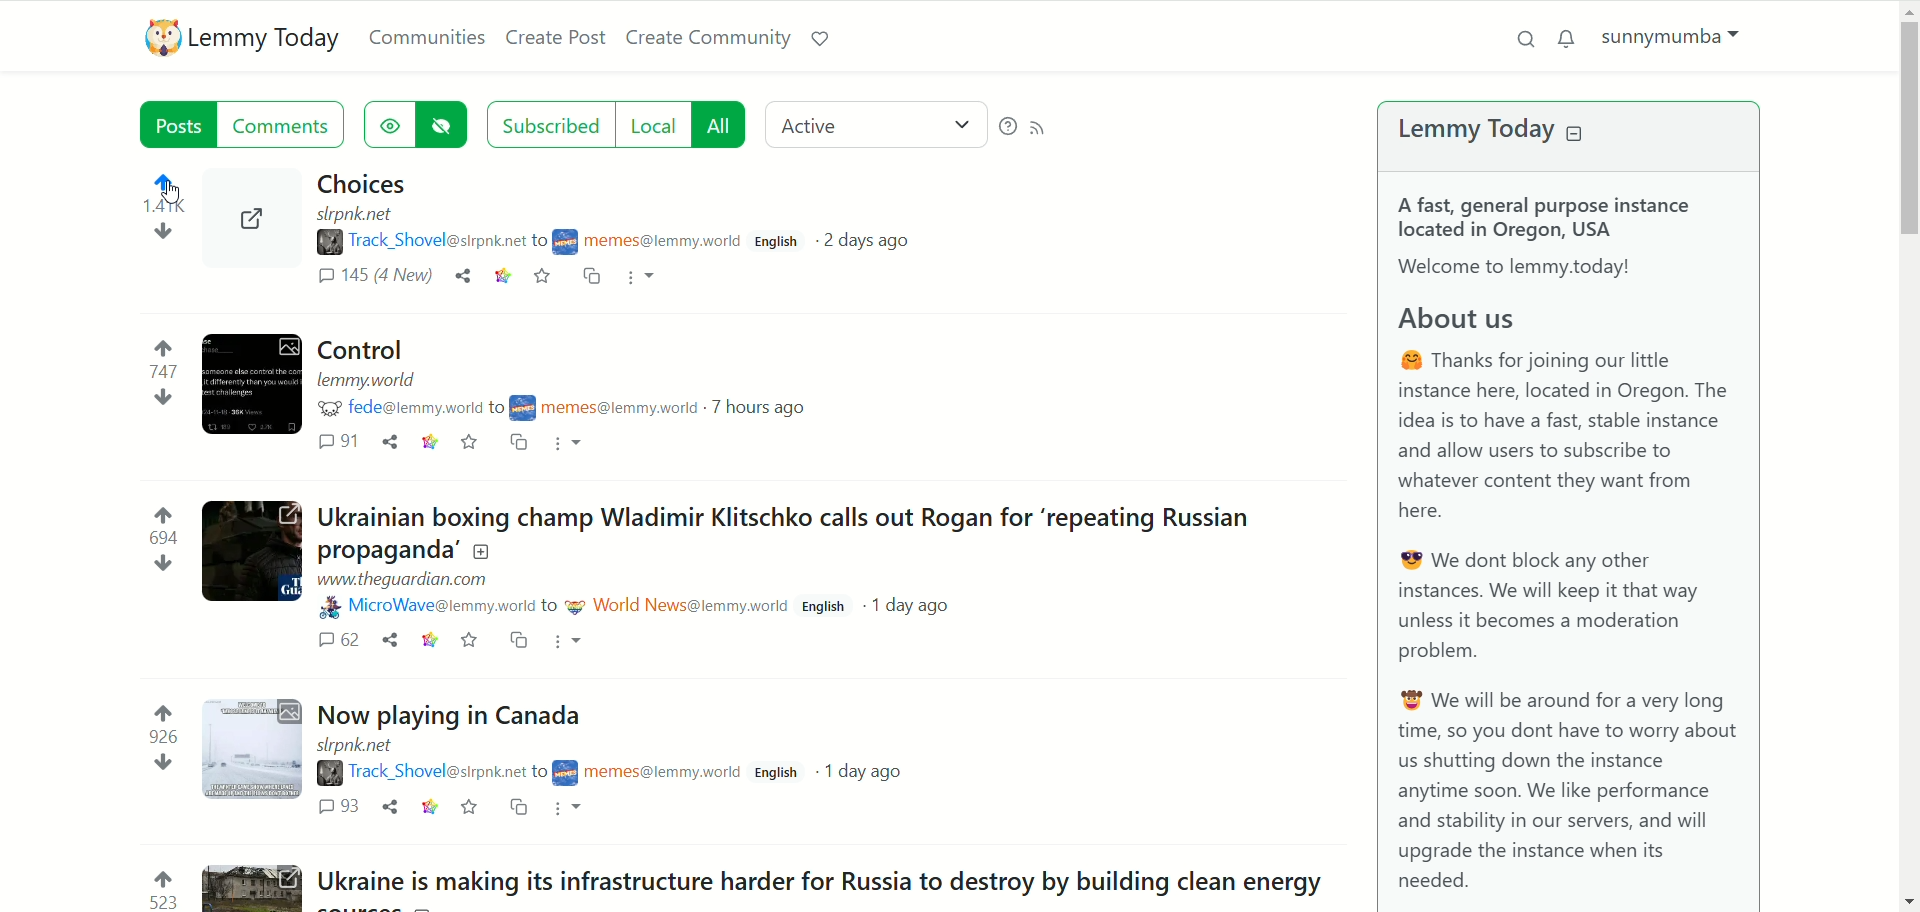 Image resolution: width=1920 pixels, height=912 pixels. What do you see at coordinates (163, 763) in the screenshot?
I see `down vote` at bounding box center [163, 763].